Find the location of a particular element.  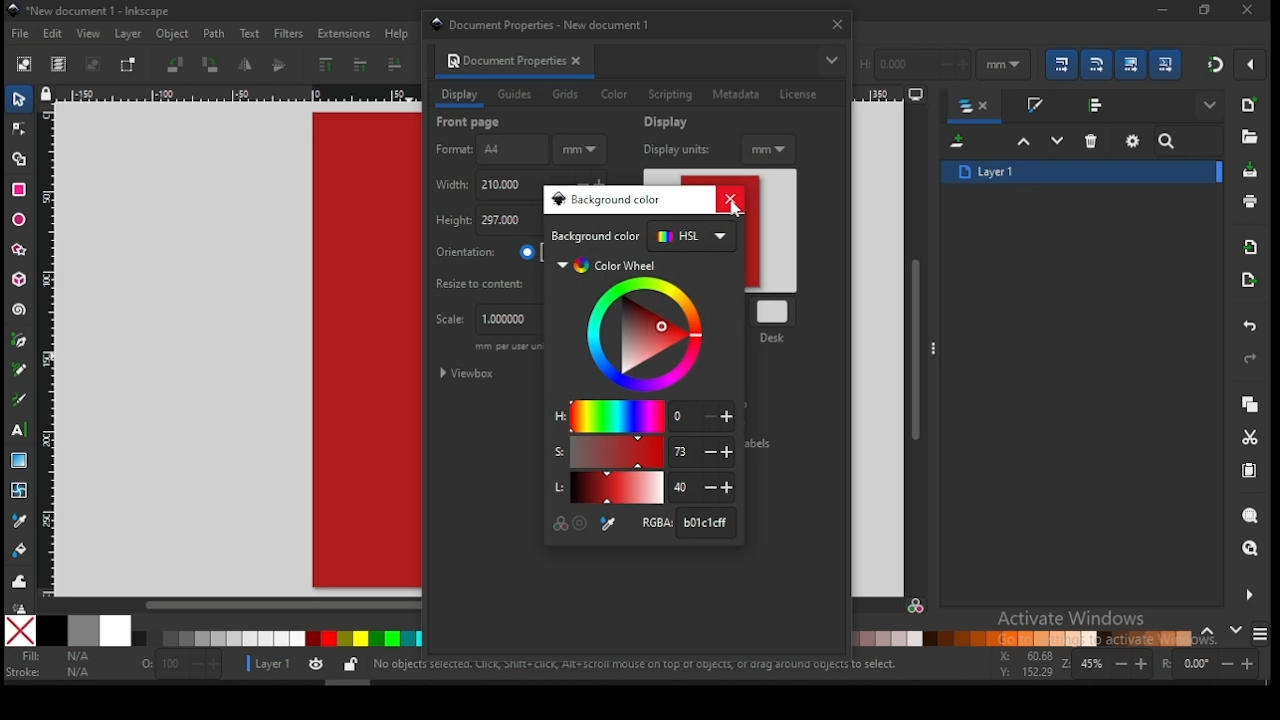

rise to top is located at coordinates (324, 65).